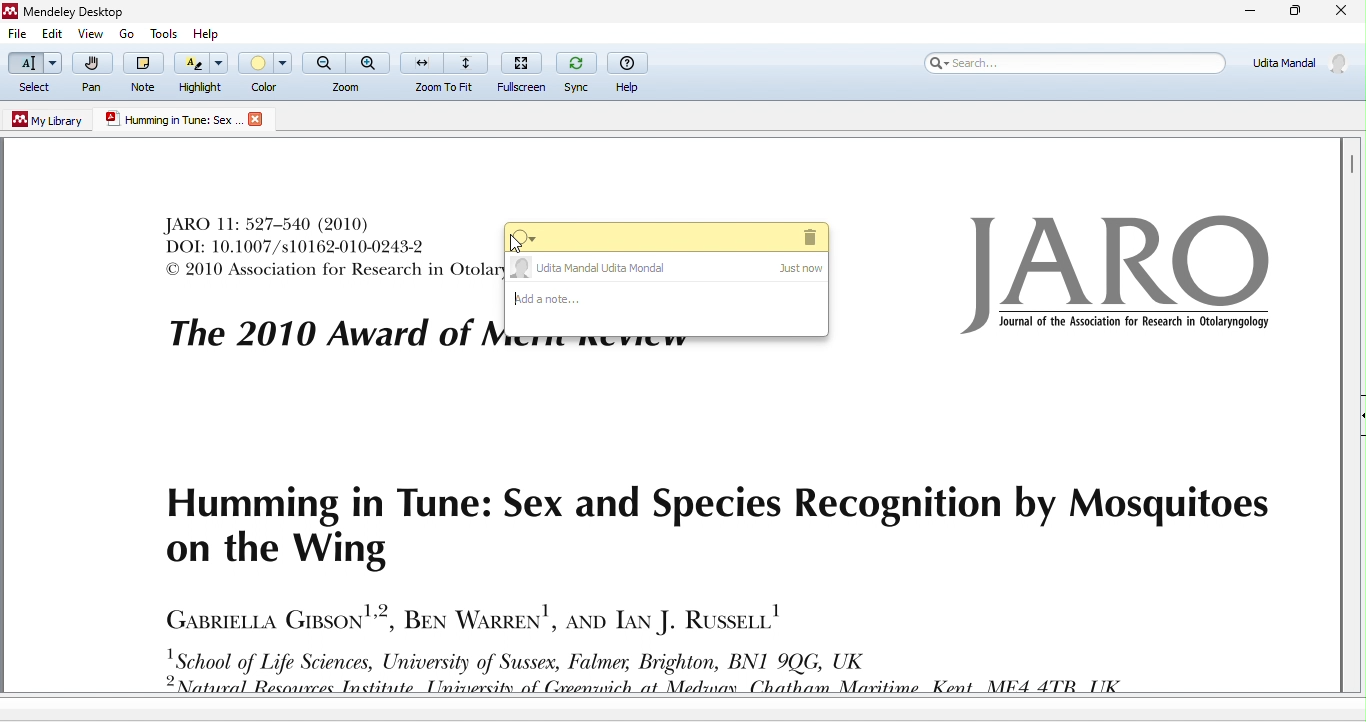 The image size is (1366, 722). What do you see at coordinates (58, 33) in the screenshot?
I see `edit` at bounding box center [58, 33].